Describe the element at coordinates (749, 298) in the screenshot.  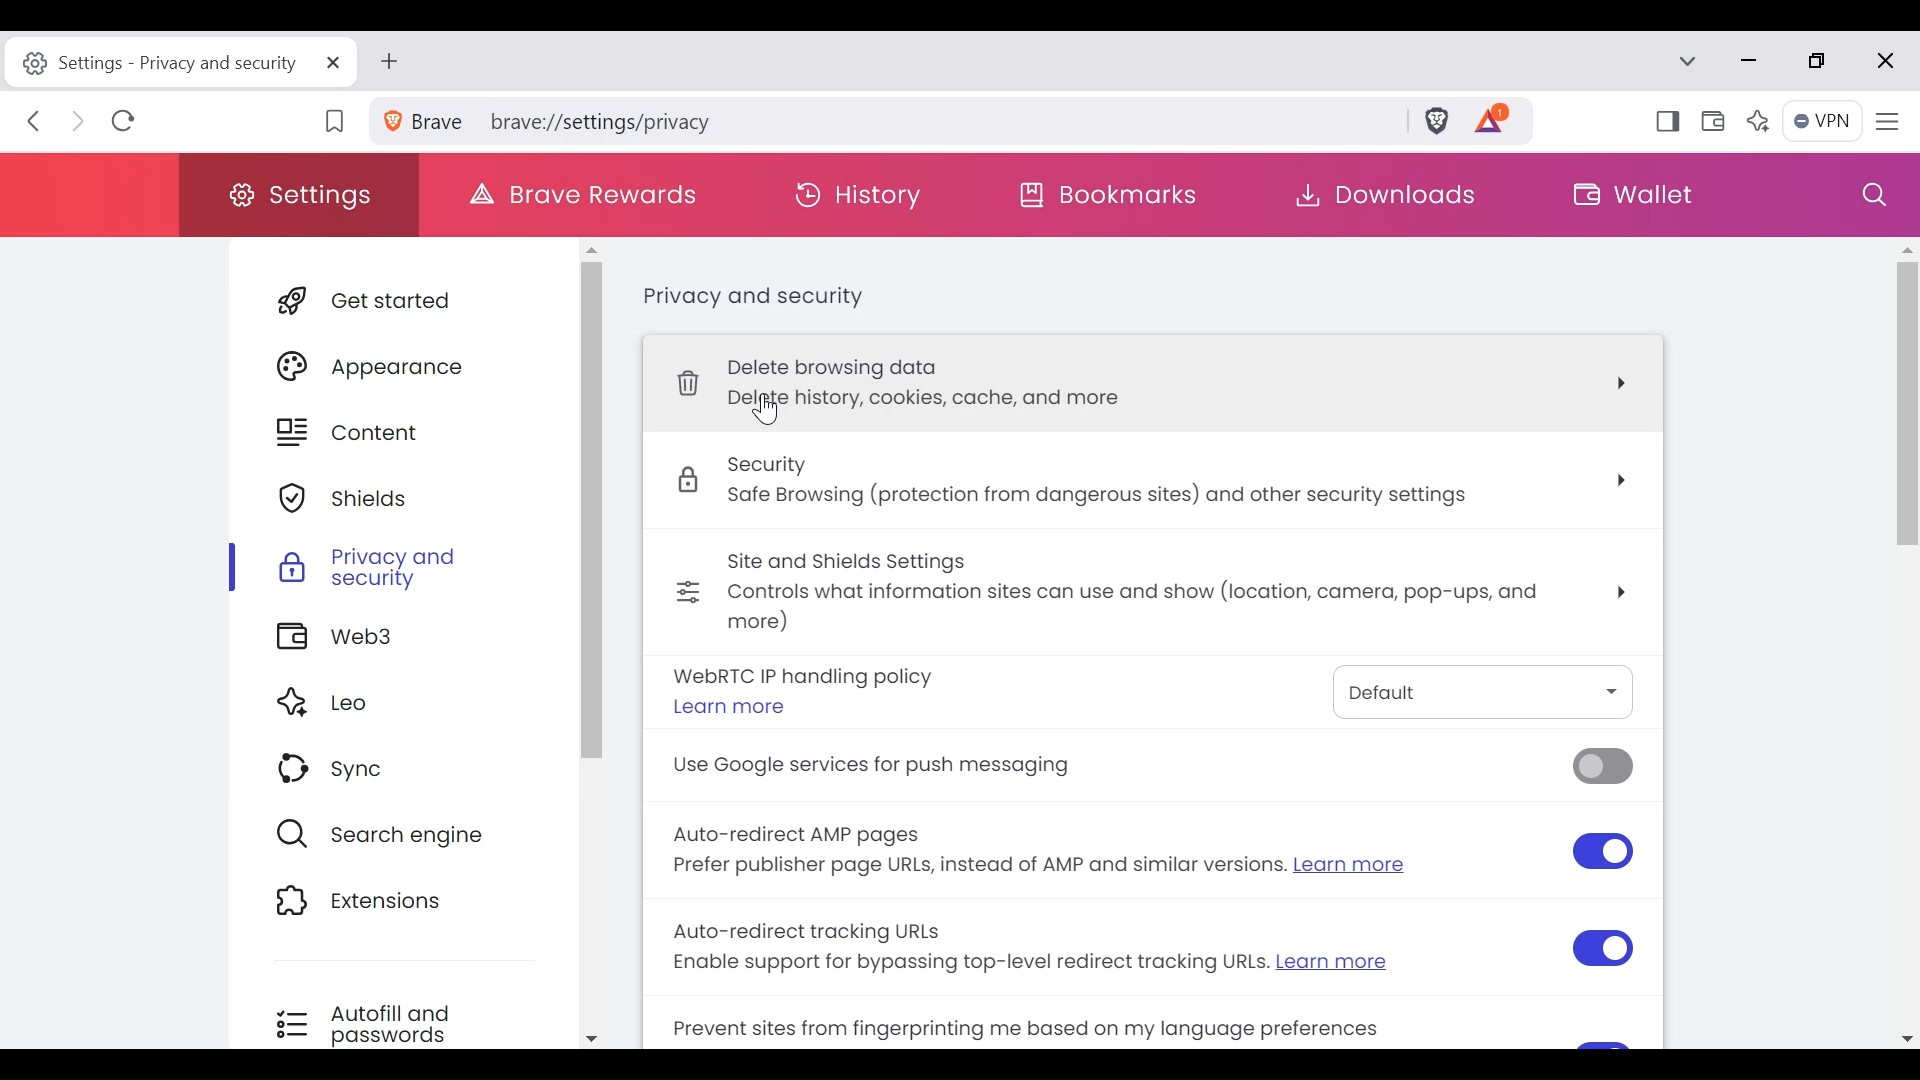
I see `privacy and security` at that location.